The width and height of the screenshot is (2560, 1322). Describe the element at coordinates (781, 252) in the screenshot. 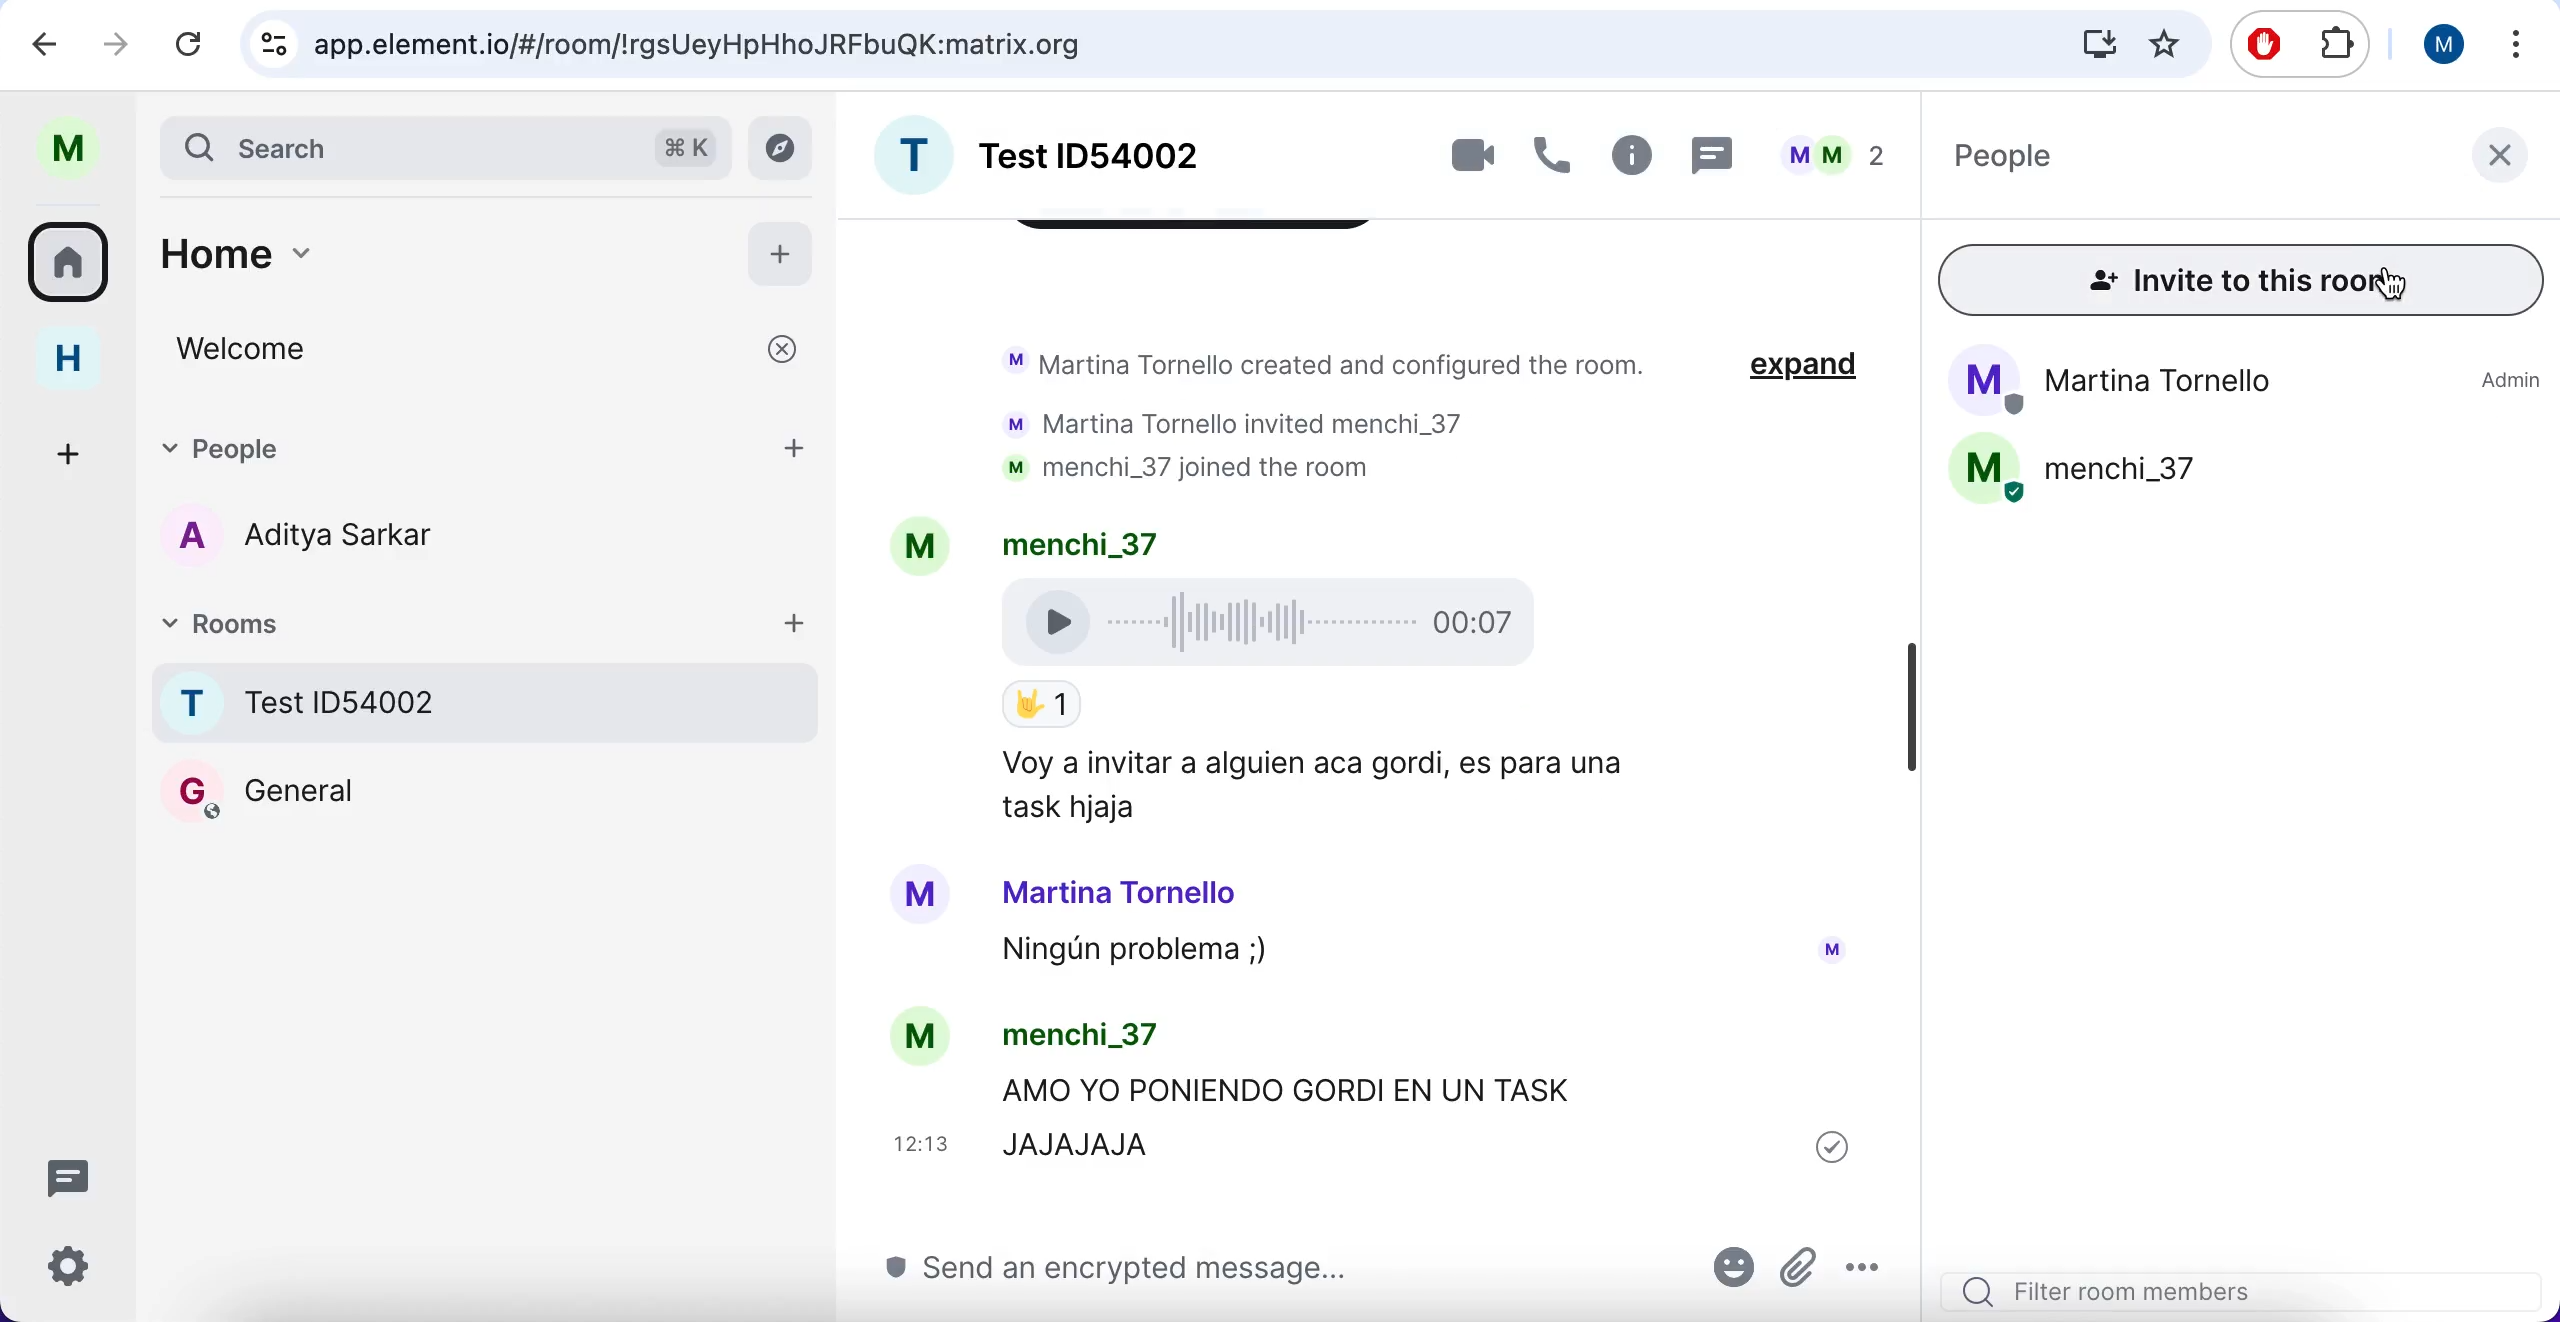

I see `add` at that location.